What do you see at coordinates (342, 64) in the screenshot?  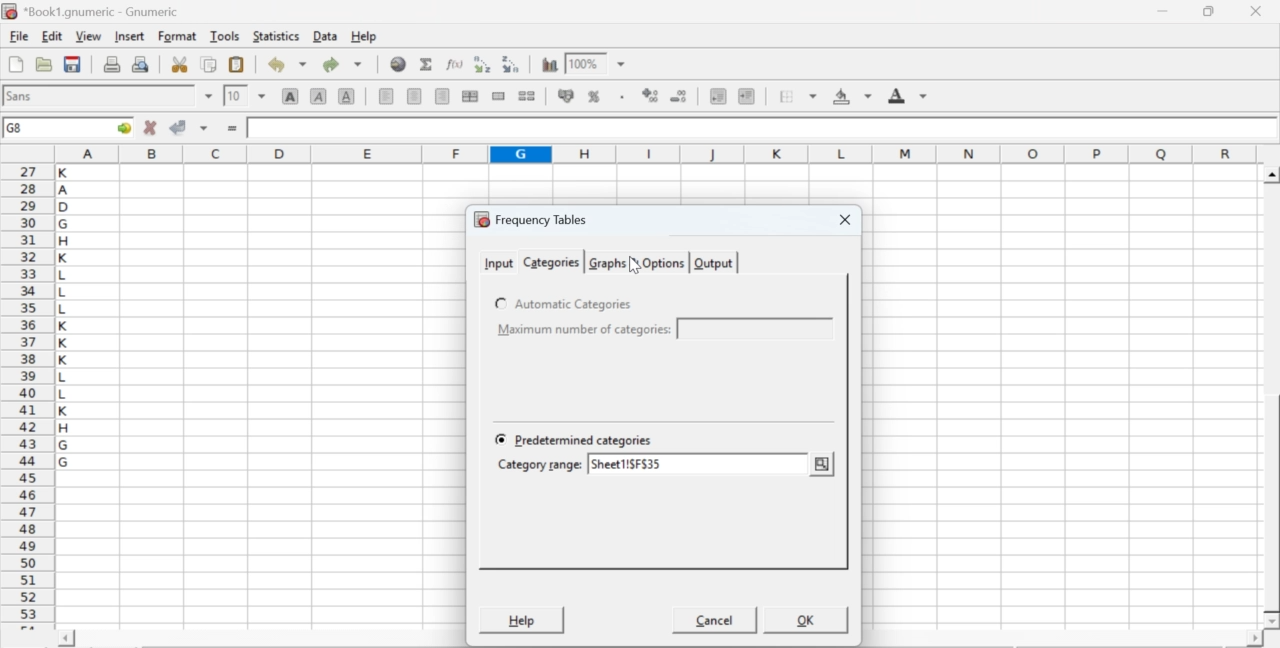 I see `redo` at bounding box center [342, 64].